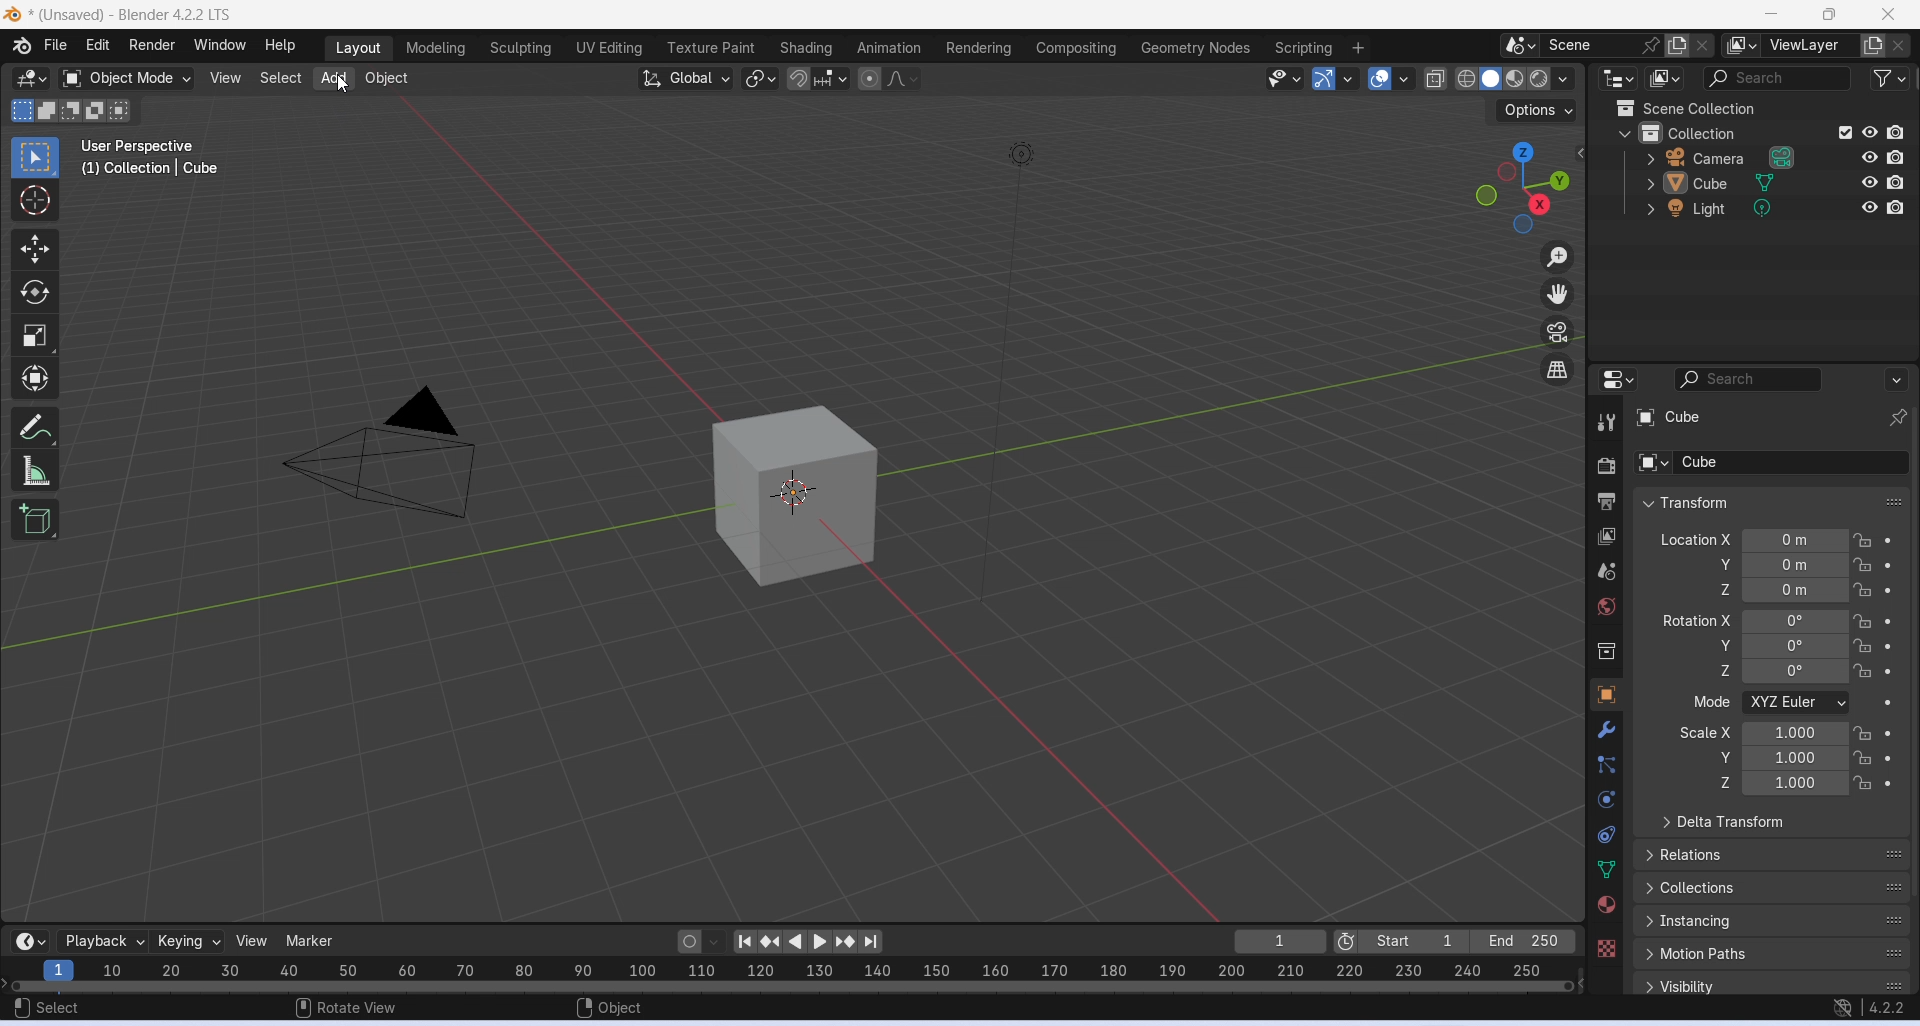 This screenshot has width=1920, height=1026. What do you see at coordinates (1520, 187) in the screenshot?
I see `Click` at bounding box center [1520, 187].